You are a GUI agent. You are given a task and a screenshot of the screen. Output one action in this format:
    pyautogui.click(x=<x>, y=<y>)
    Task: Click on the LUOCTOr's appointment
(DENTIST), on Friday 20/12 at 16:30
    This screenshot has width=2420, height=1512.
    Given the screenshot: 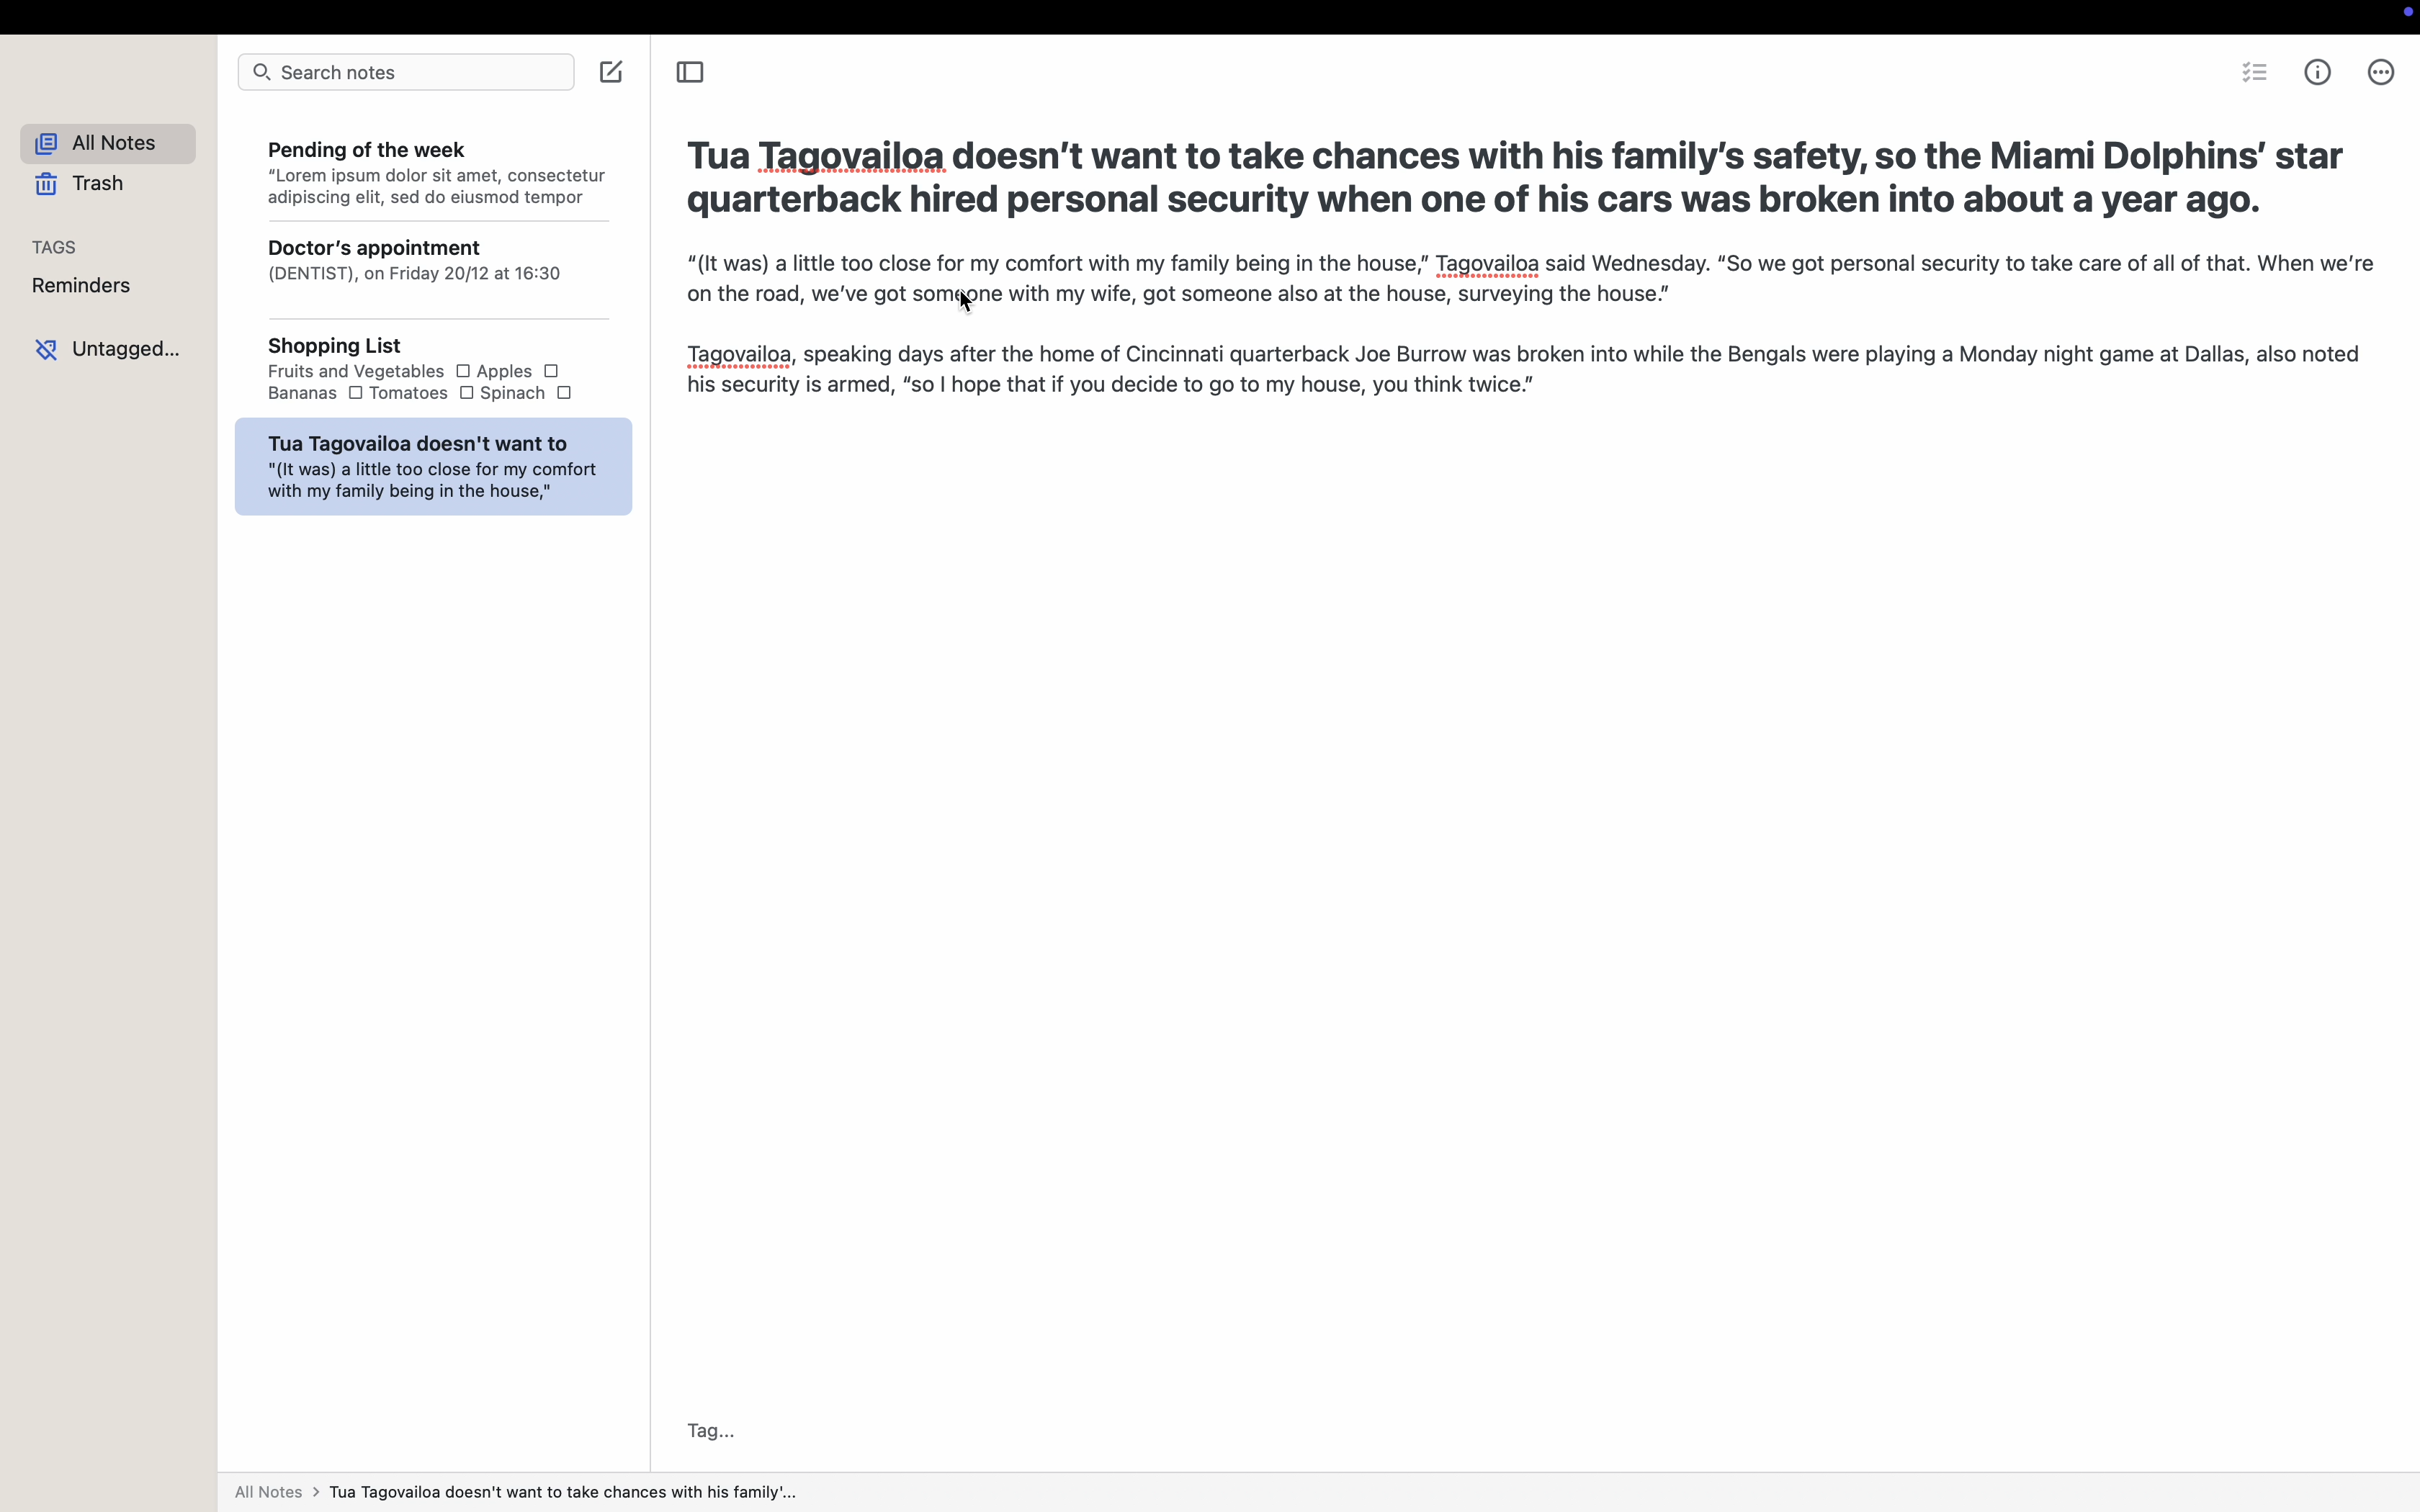 What is the action you would take?
    pyautogui.click(x=431, y=274)
    